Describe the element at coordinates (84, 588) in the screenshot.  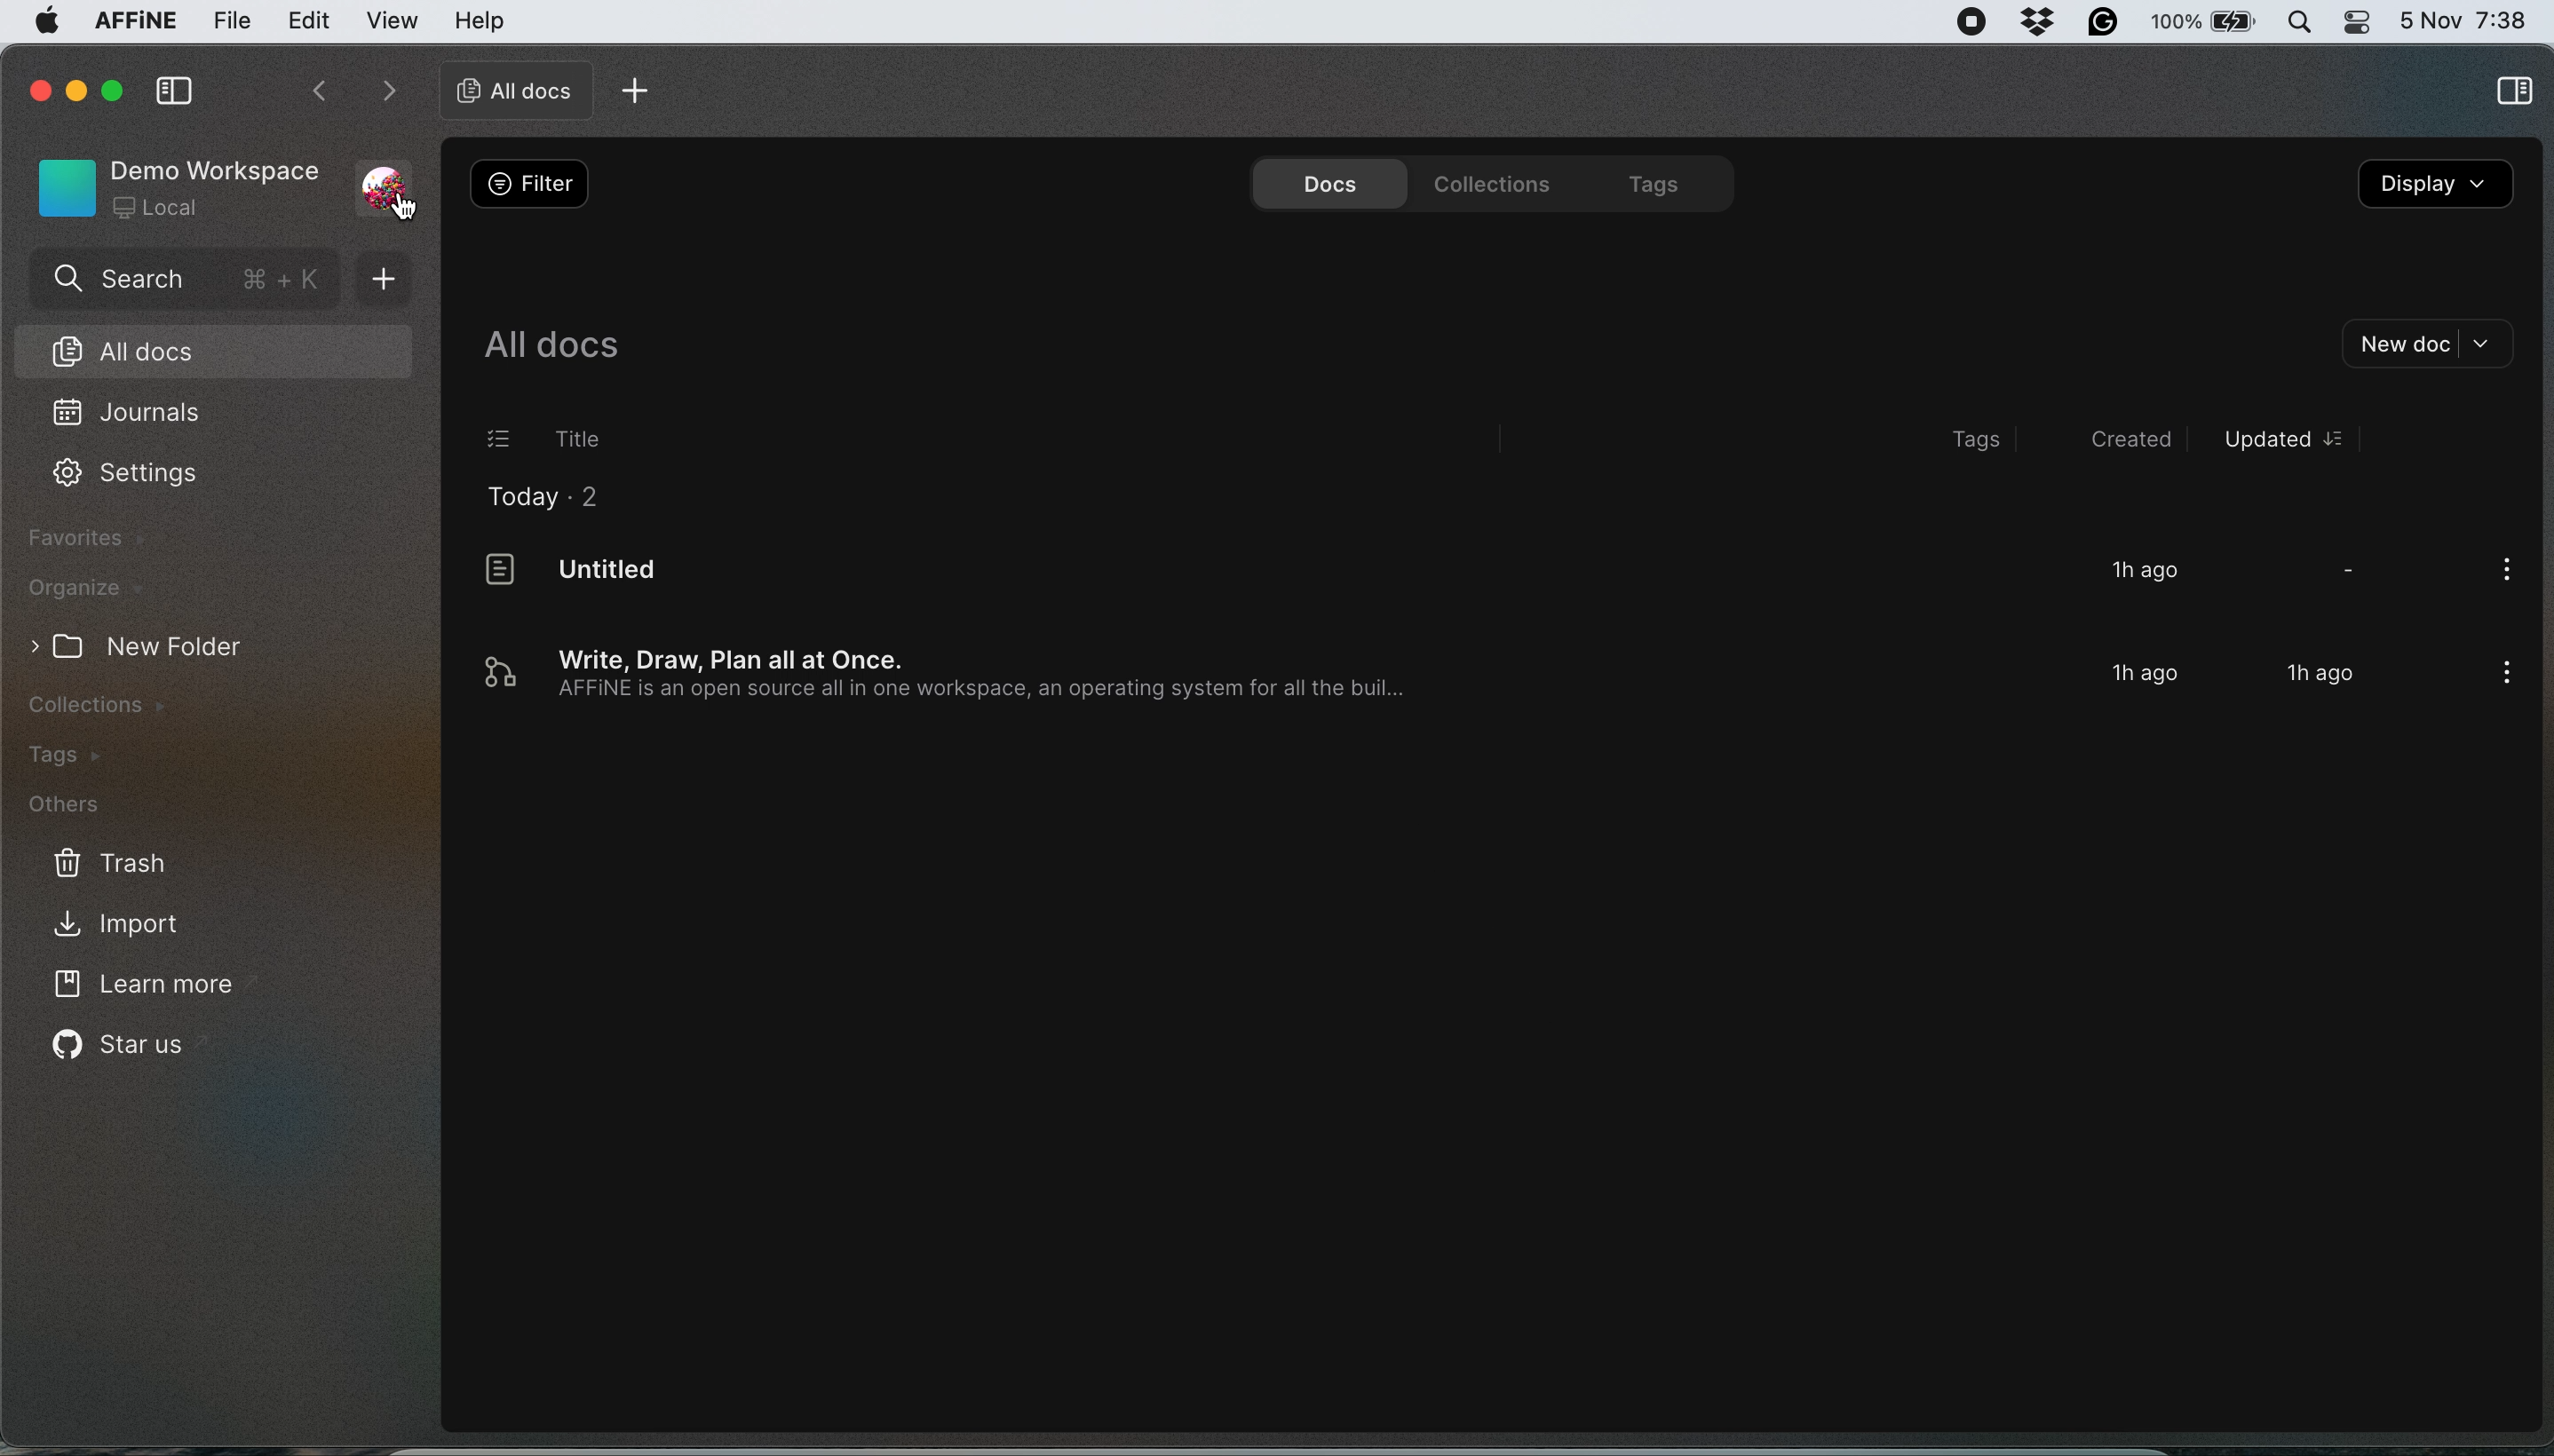
I see `organize` at that location.